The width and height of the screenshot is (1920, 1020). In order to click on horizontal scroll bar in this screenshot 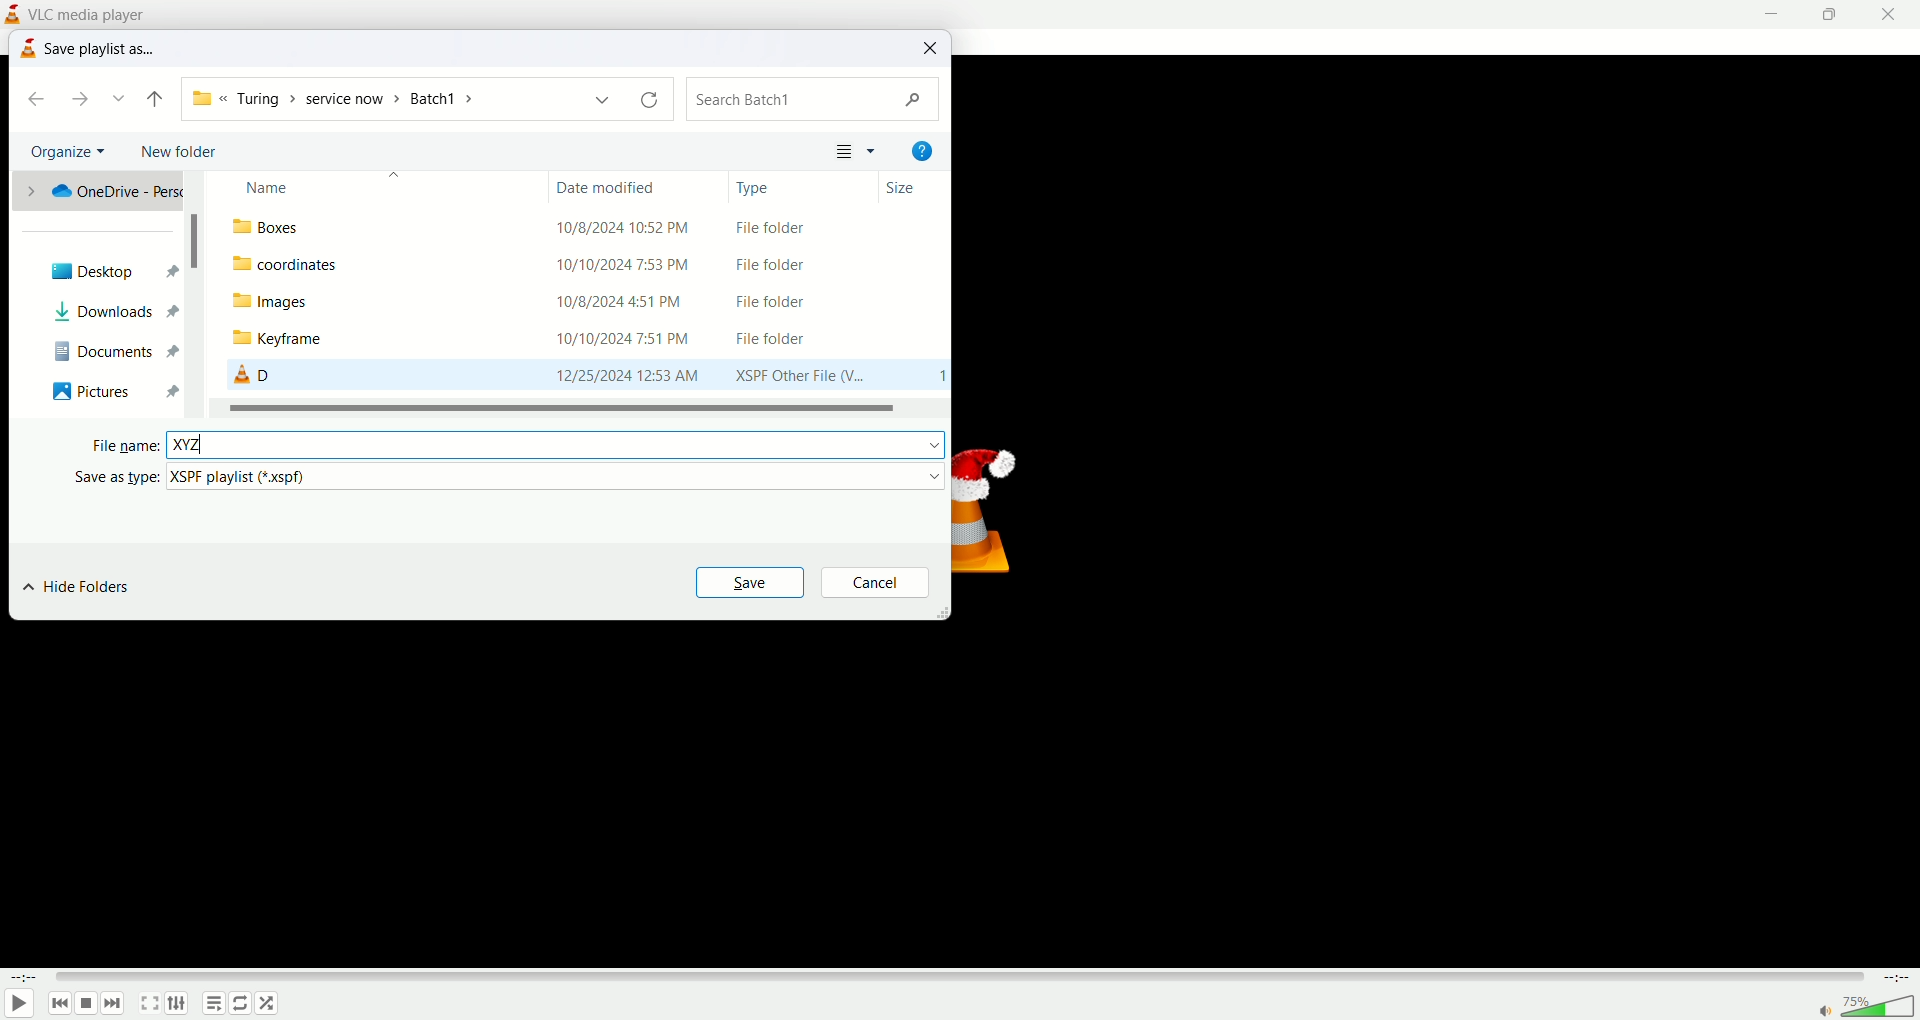, I will do `click(572, 407)`.